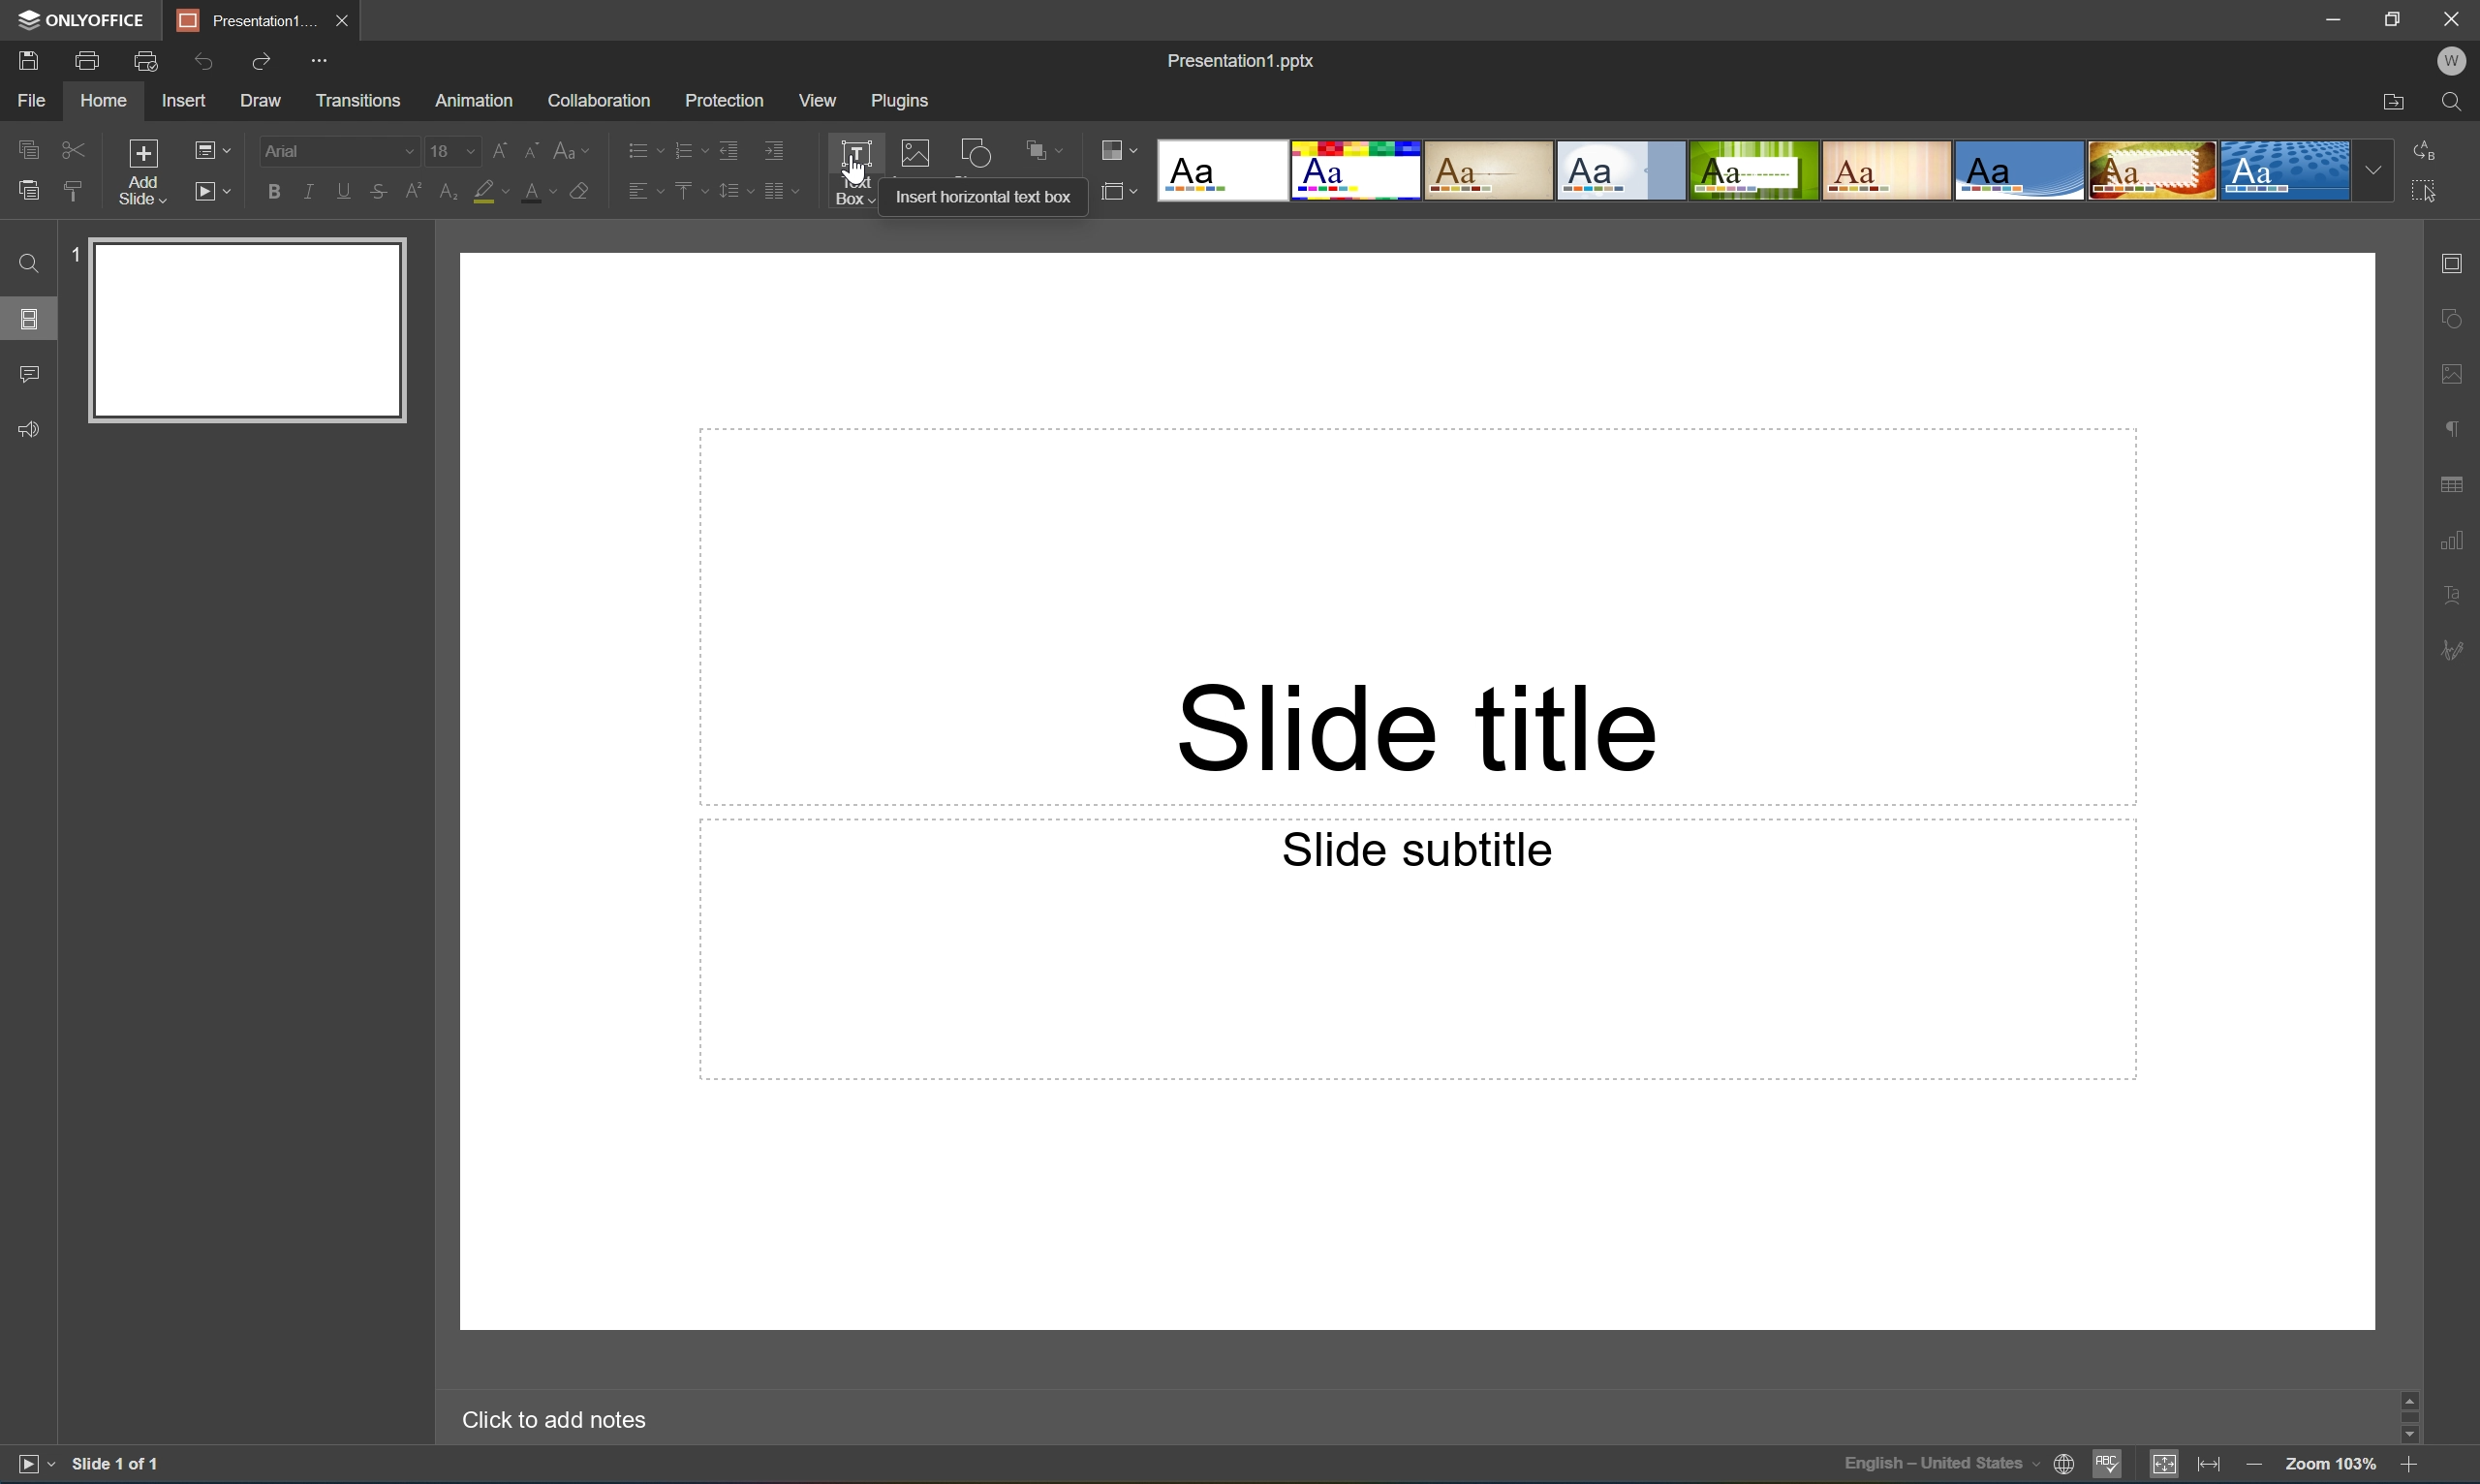 This screenshot has width=2480, height=1484. What do you see at coordinates (1239, 57) in the screenshot?
I see `Presentation1.pptx` at bounding box center [1239, 57].